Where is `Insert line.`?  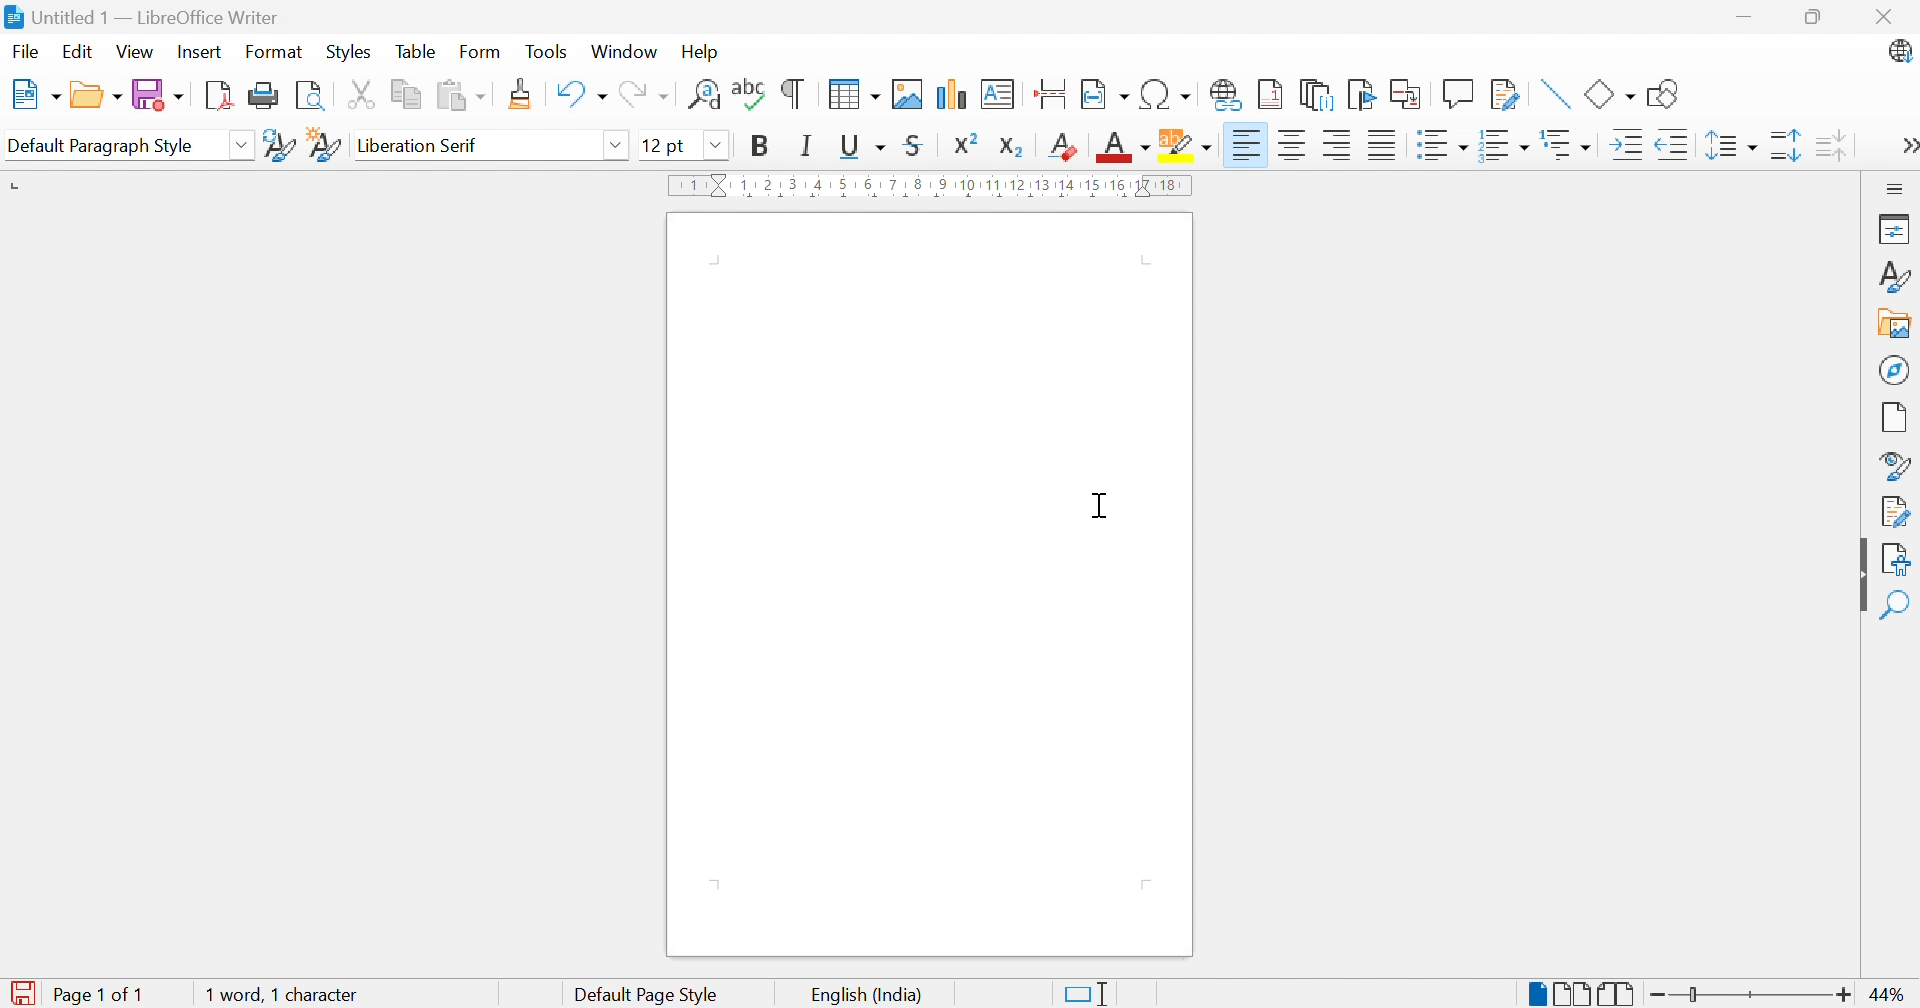
Insert line. is located at coordinates (1558, 95).